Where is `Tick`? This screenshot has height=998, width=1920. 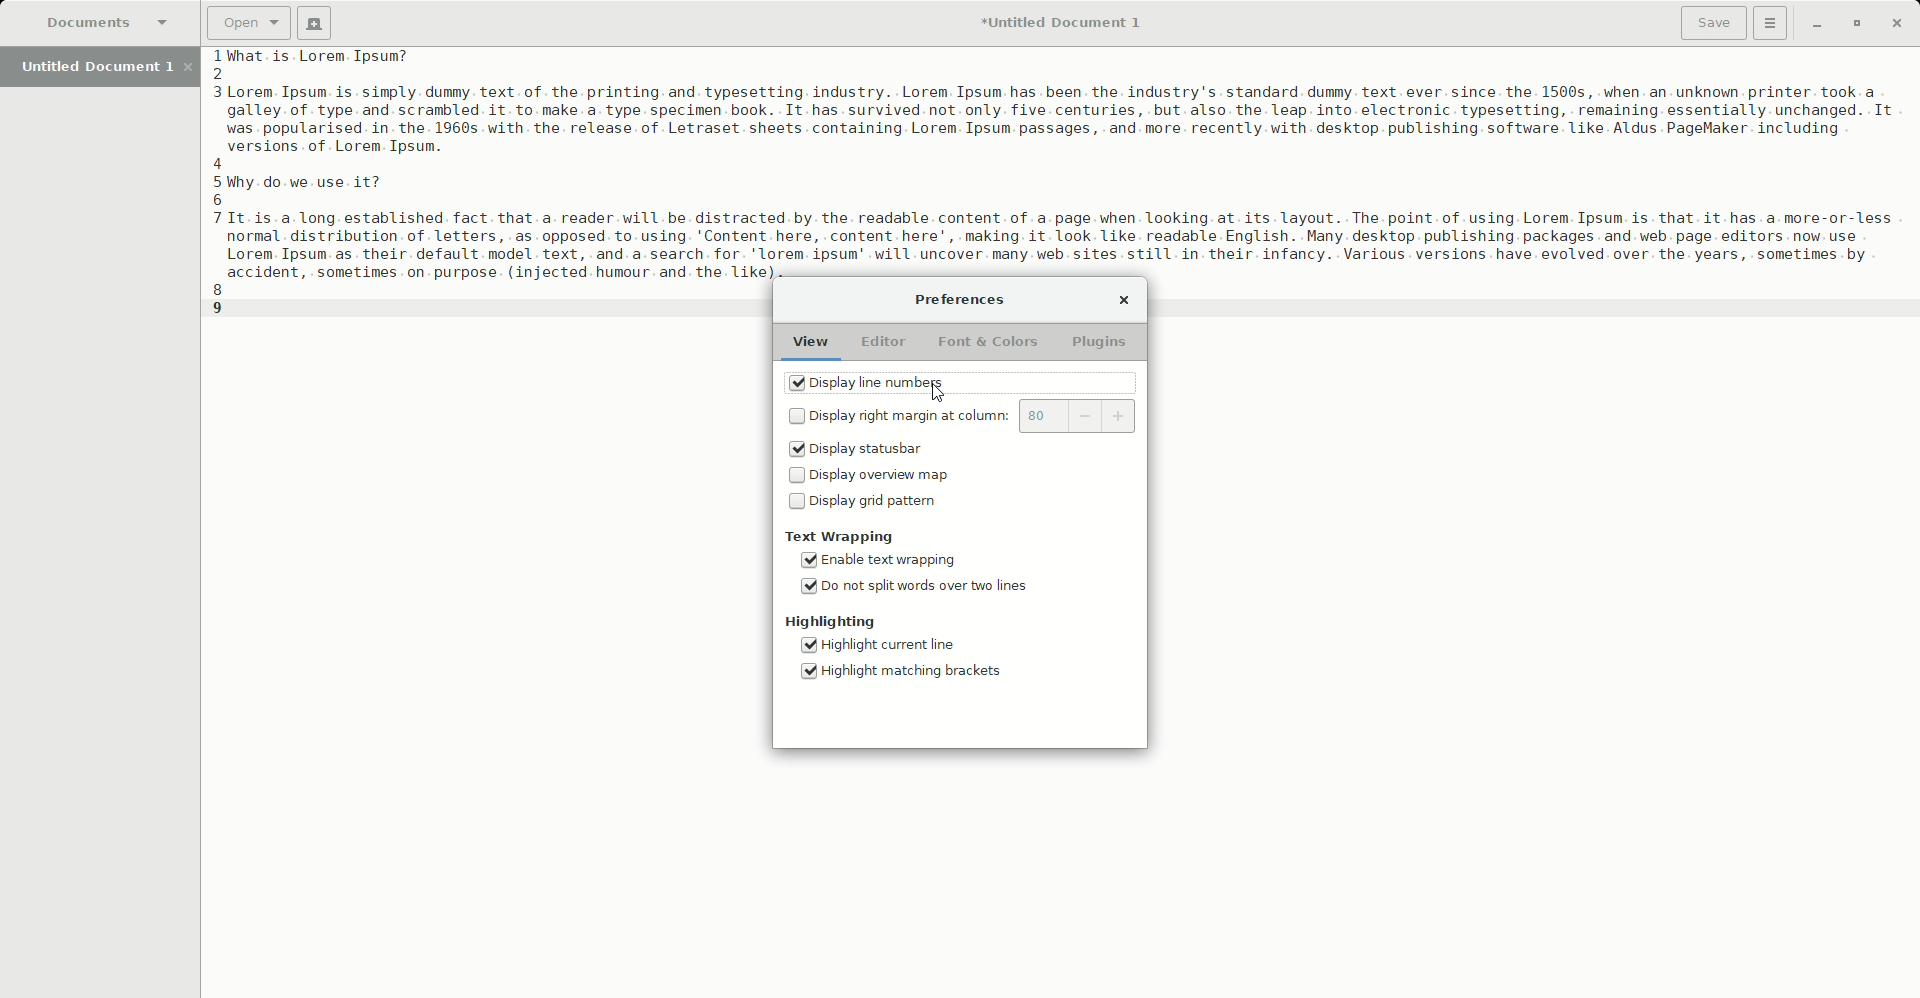
Tick is located at coordinates (795, 383).